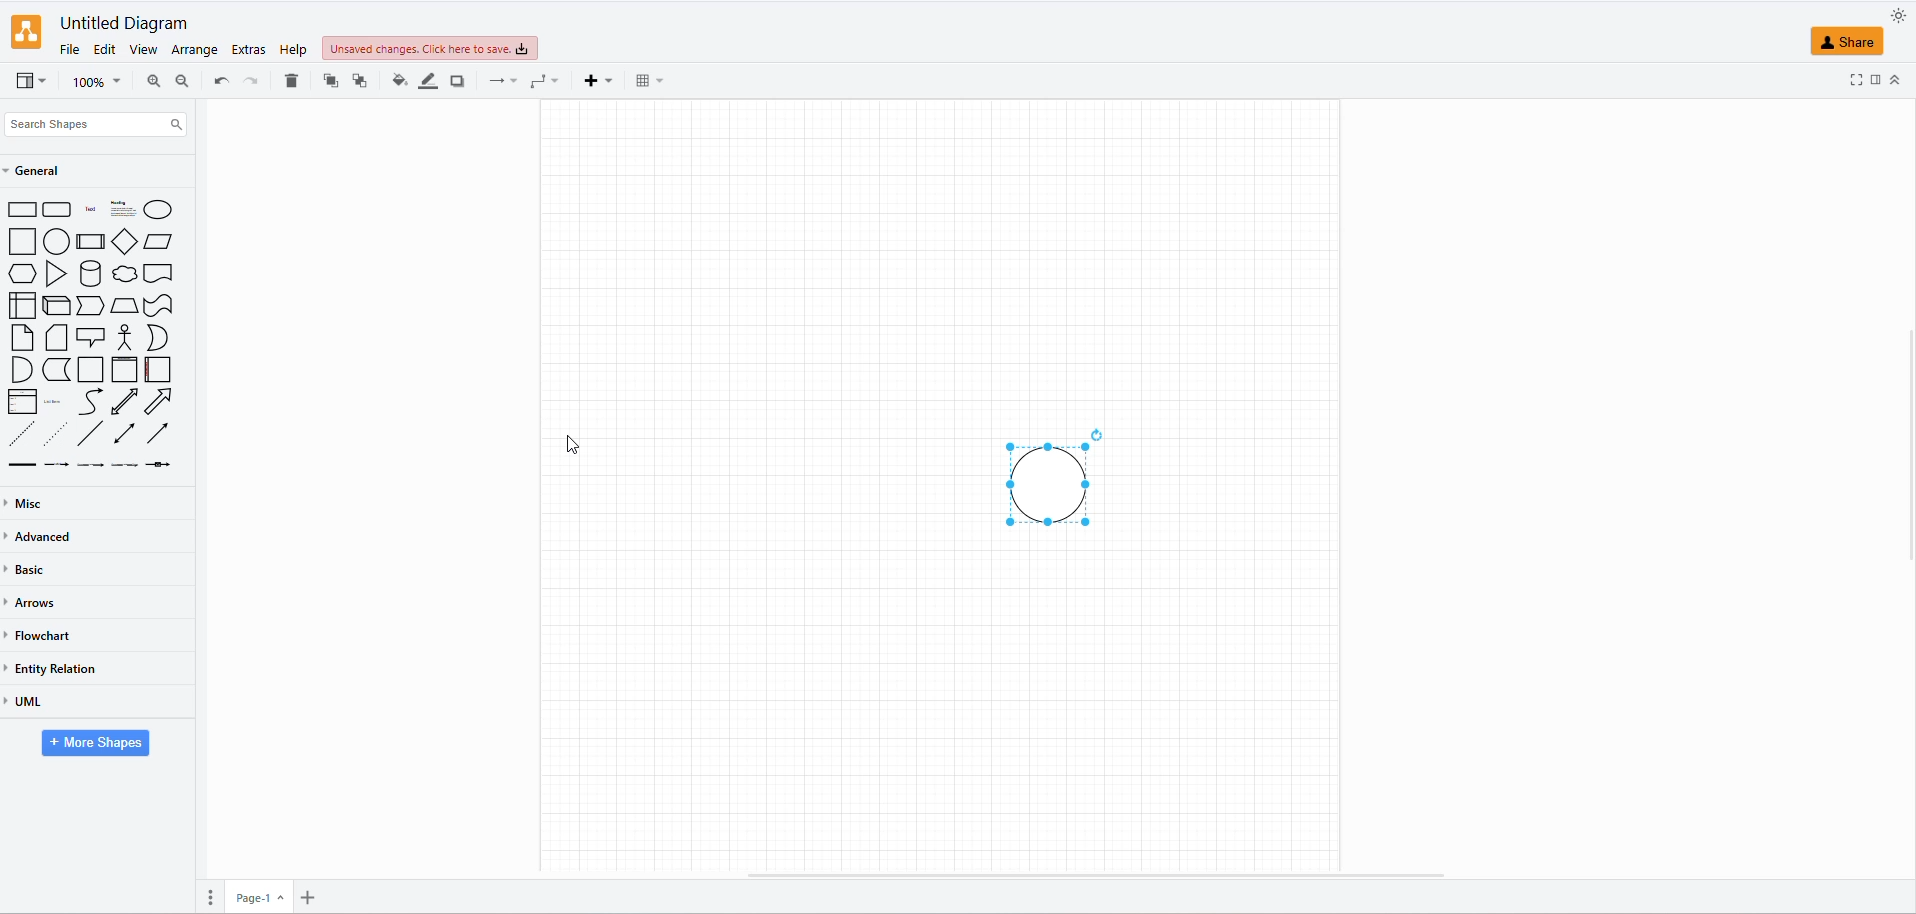 The width and height of the screenshot is (1916, 914). I want to click on FLOWCHART, so click(41, 634).